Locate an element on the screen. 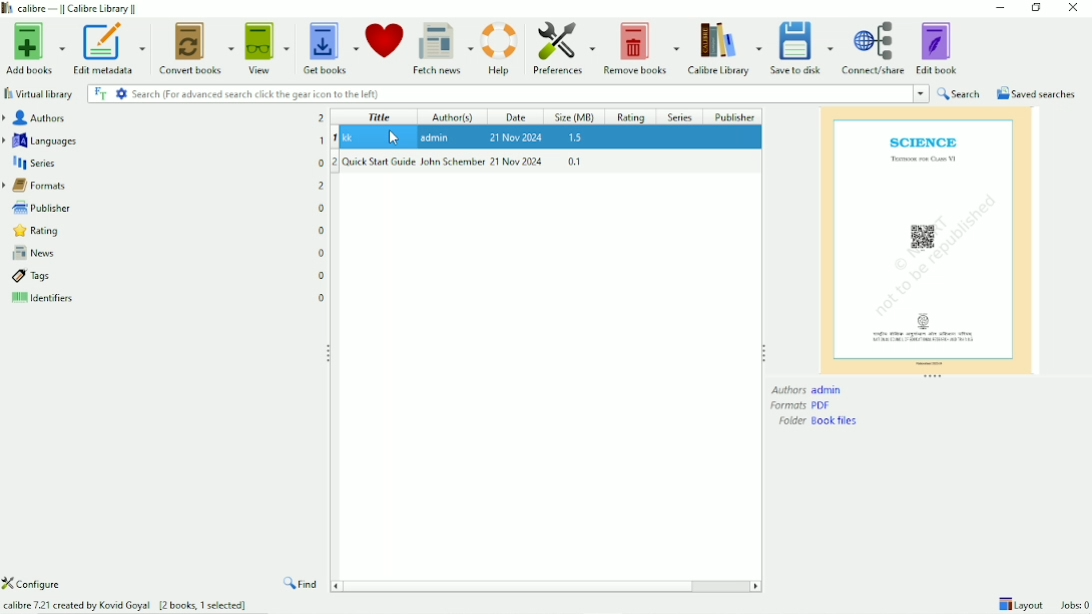 The height and width of the screenshot is (614, 1092). Authors is located at coordinates (36, 118).